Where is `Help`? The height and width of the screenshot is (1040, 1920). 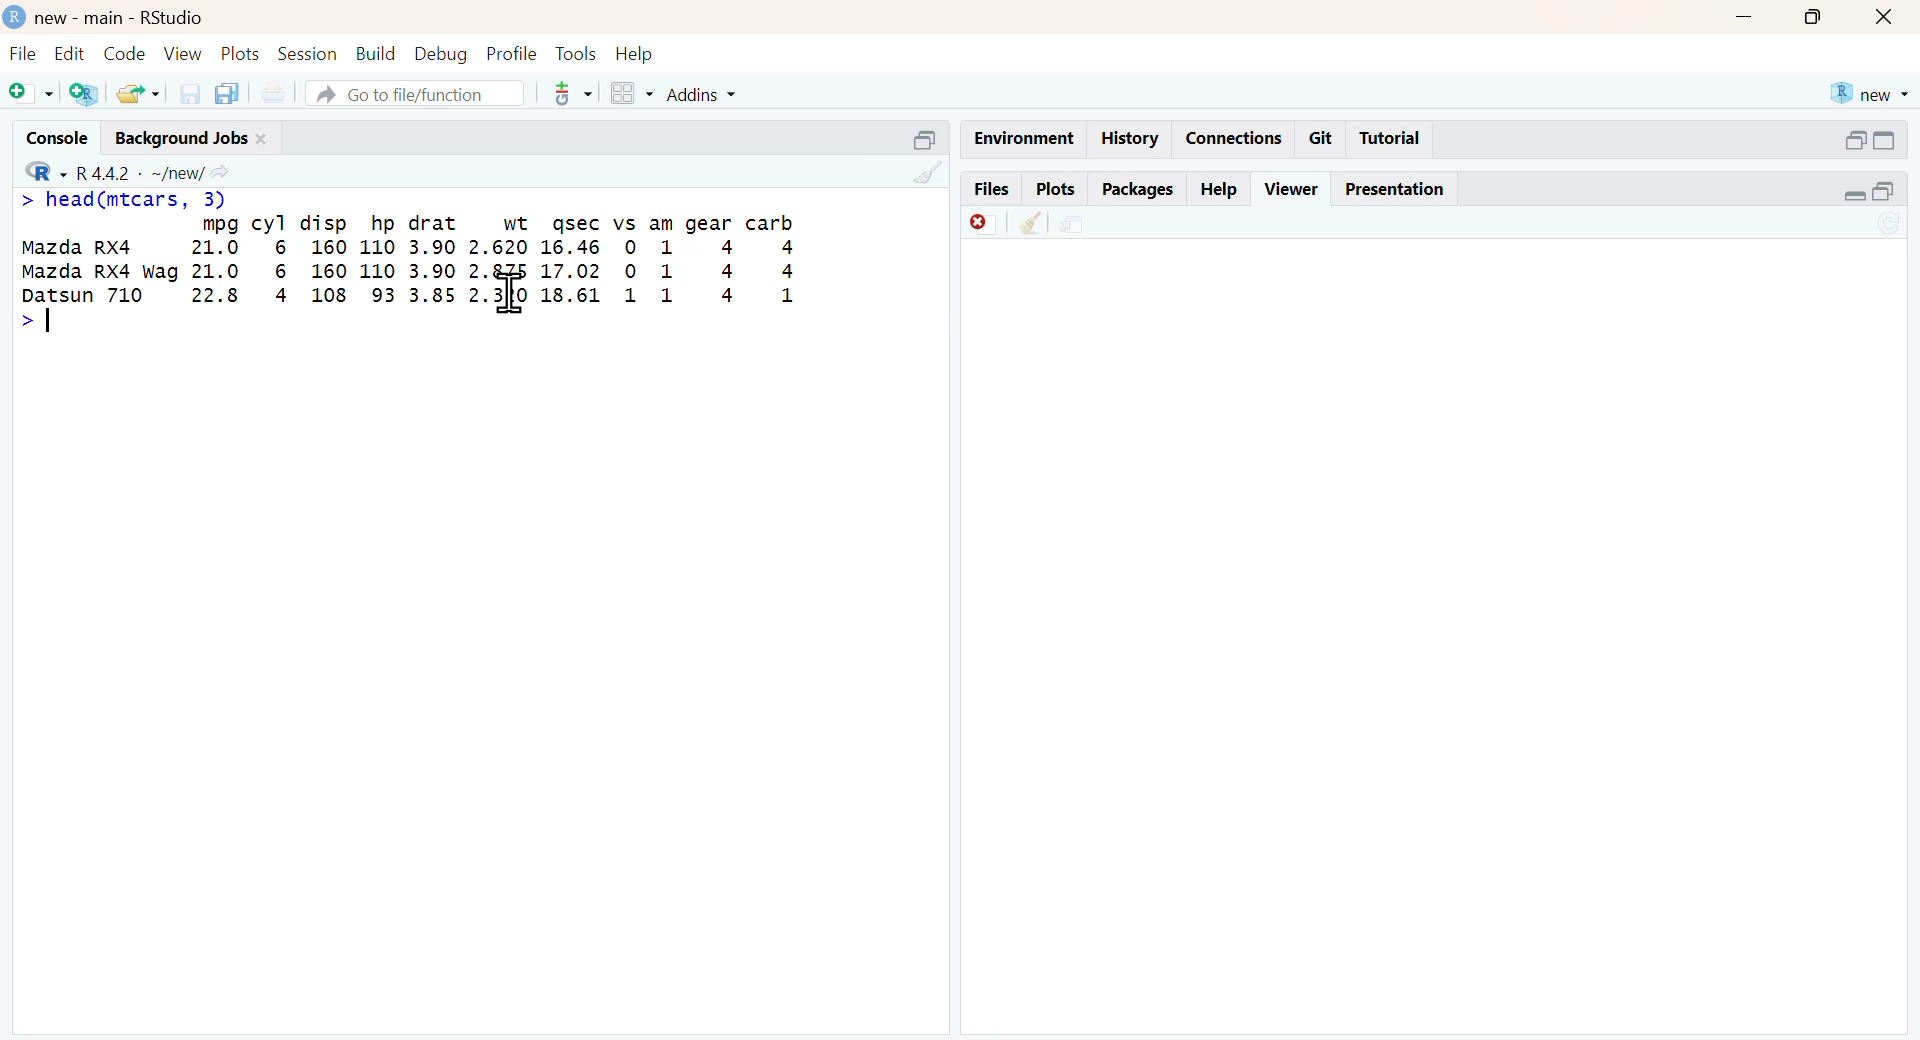 Help is located at coordinates (1220, 188).